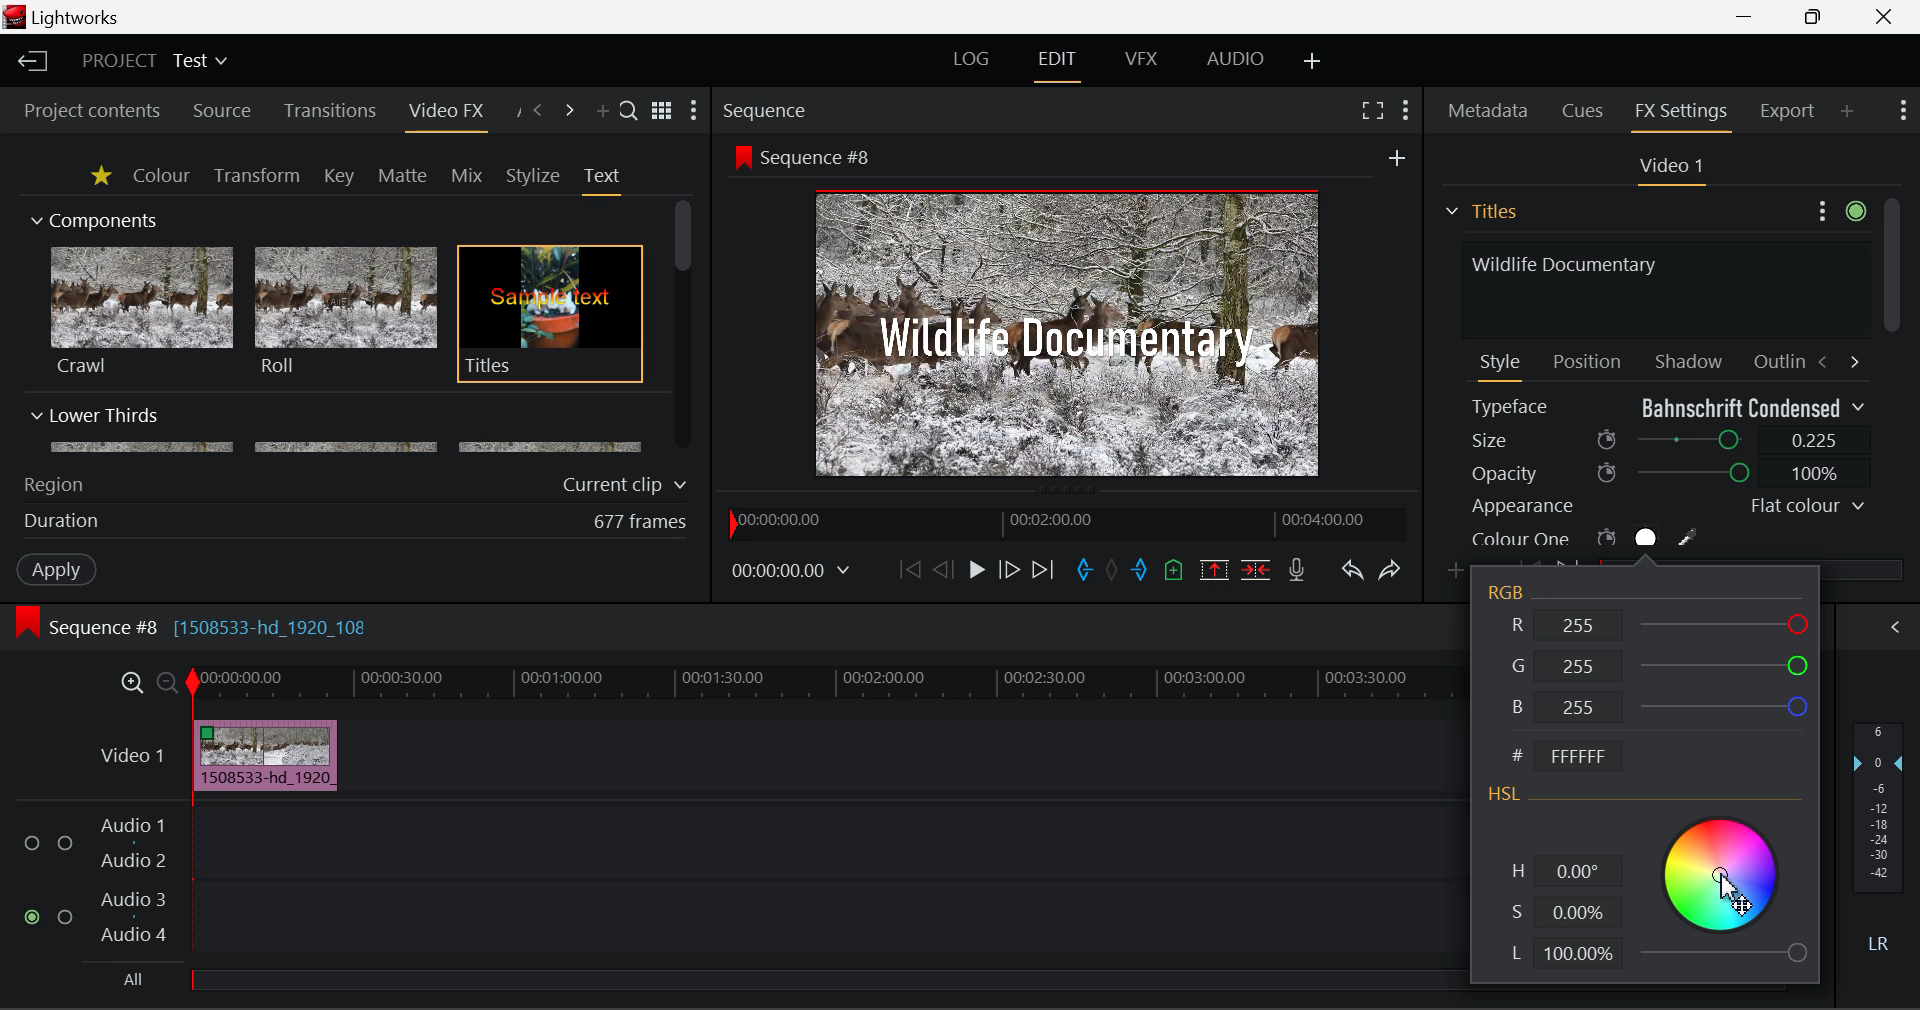 The width and height of the screenshot is (1920, 1010). Describe the element at coordinates (824, 684) in the screenshot. I see `Project Timeline` at that location.